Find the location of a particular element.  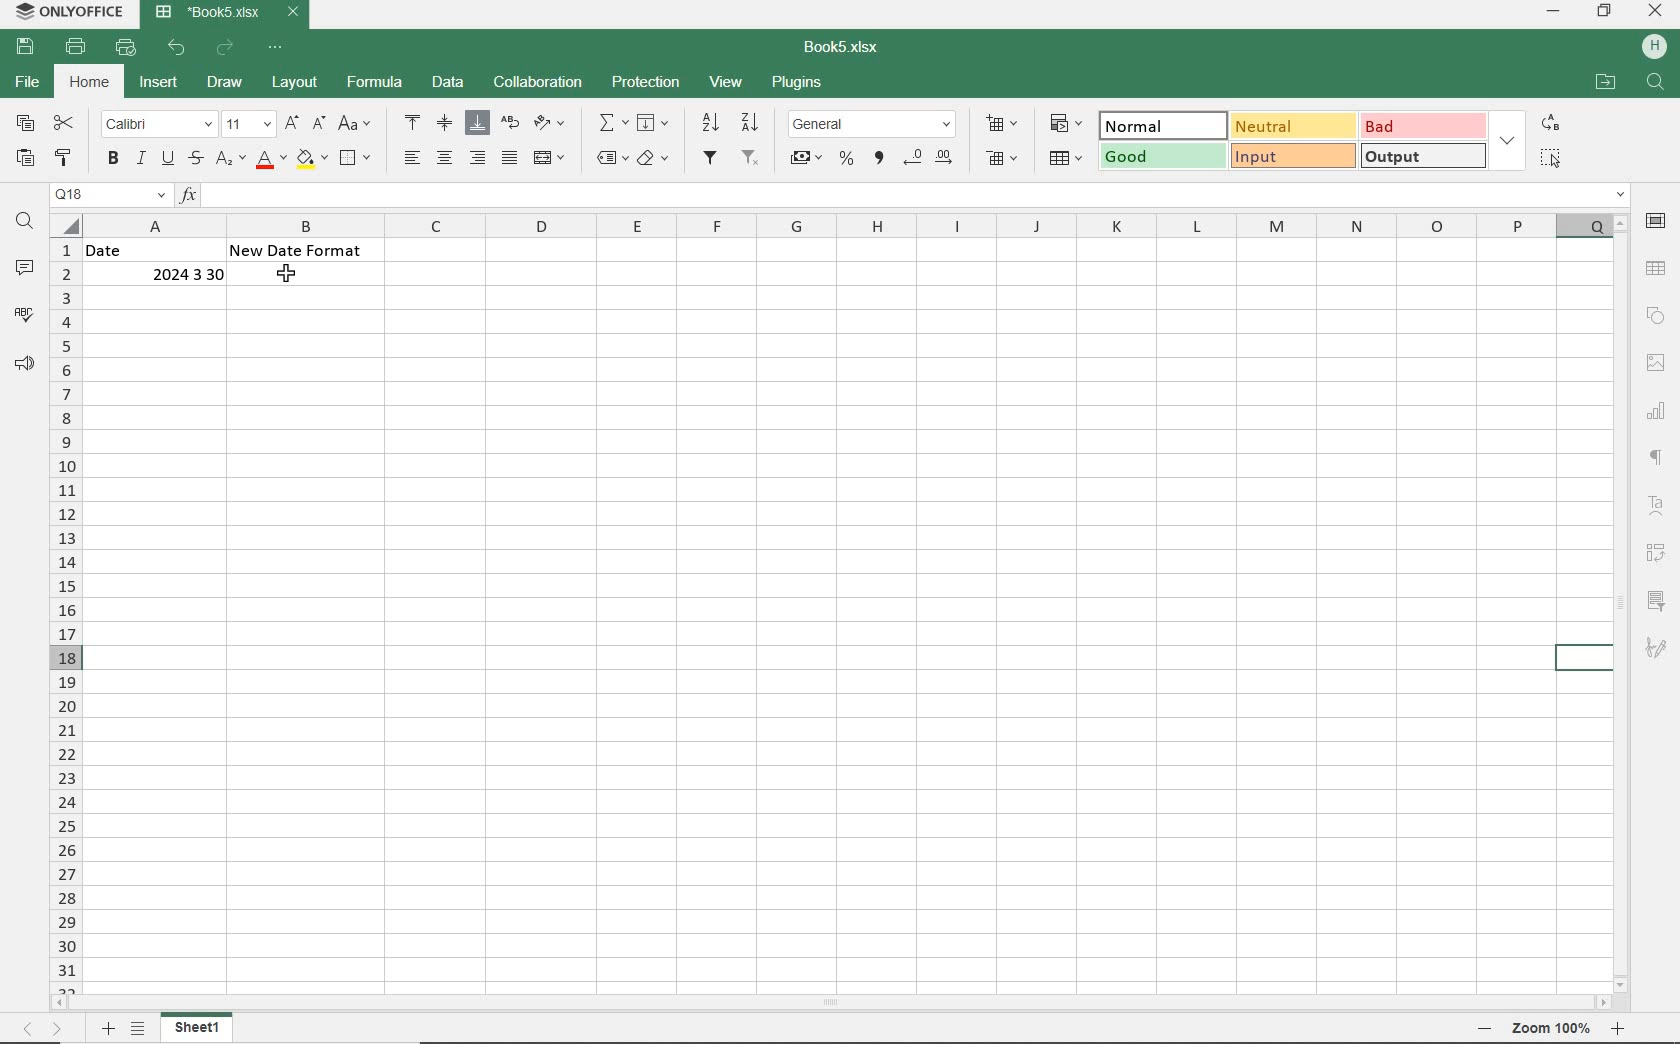

FONT is located at coordinates (157, 125).